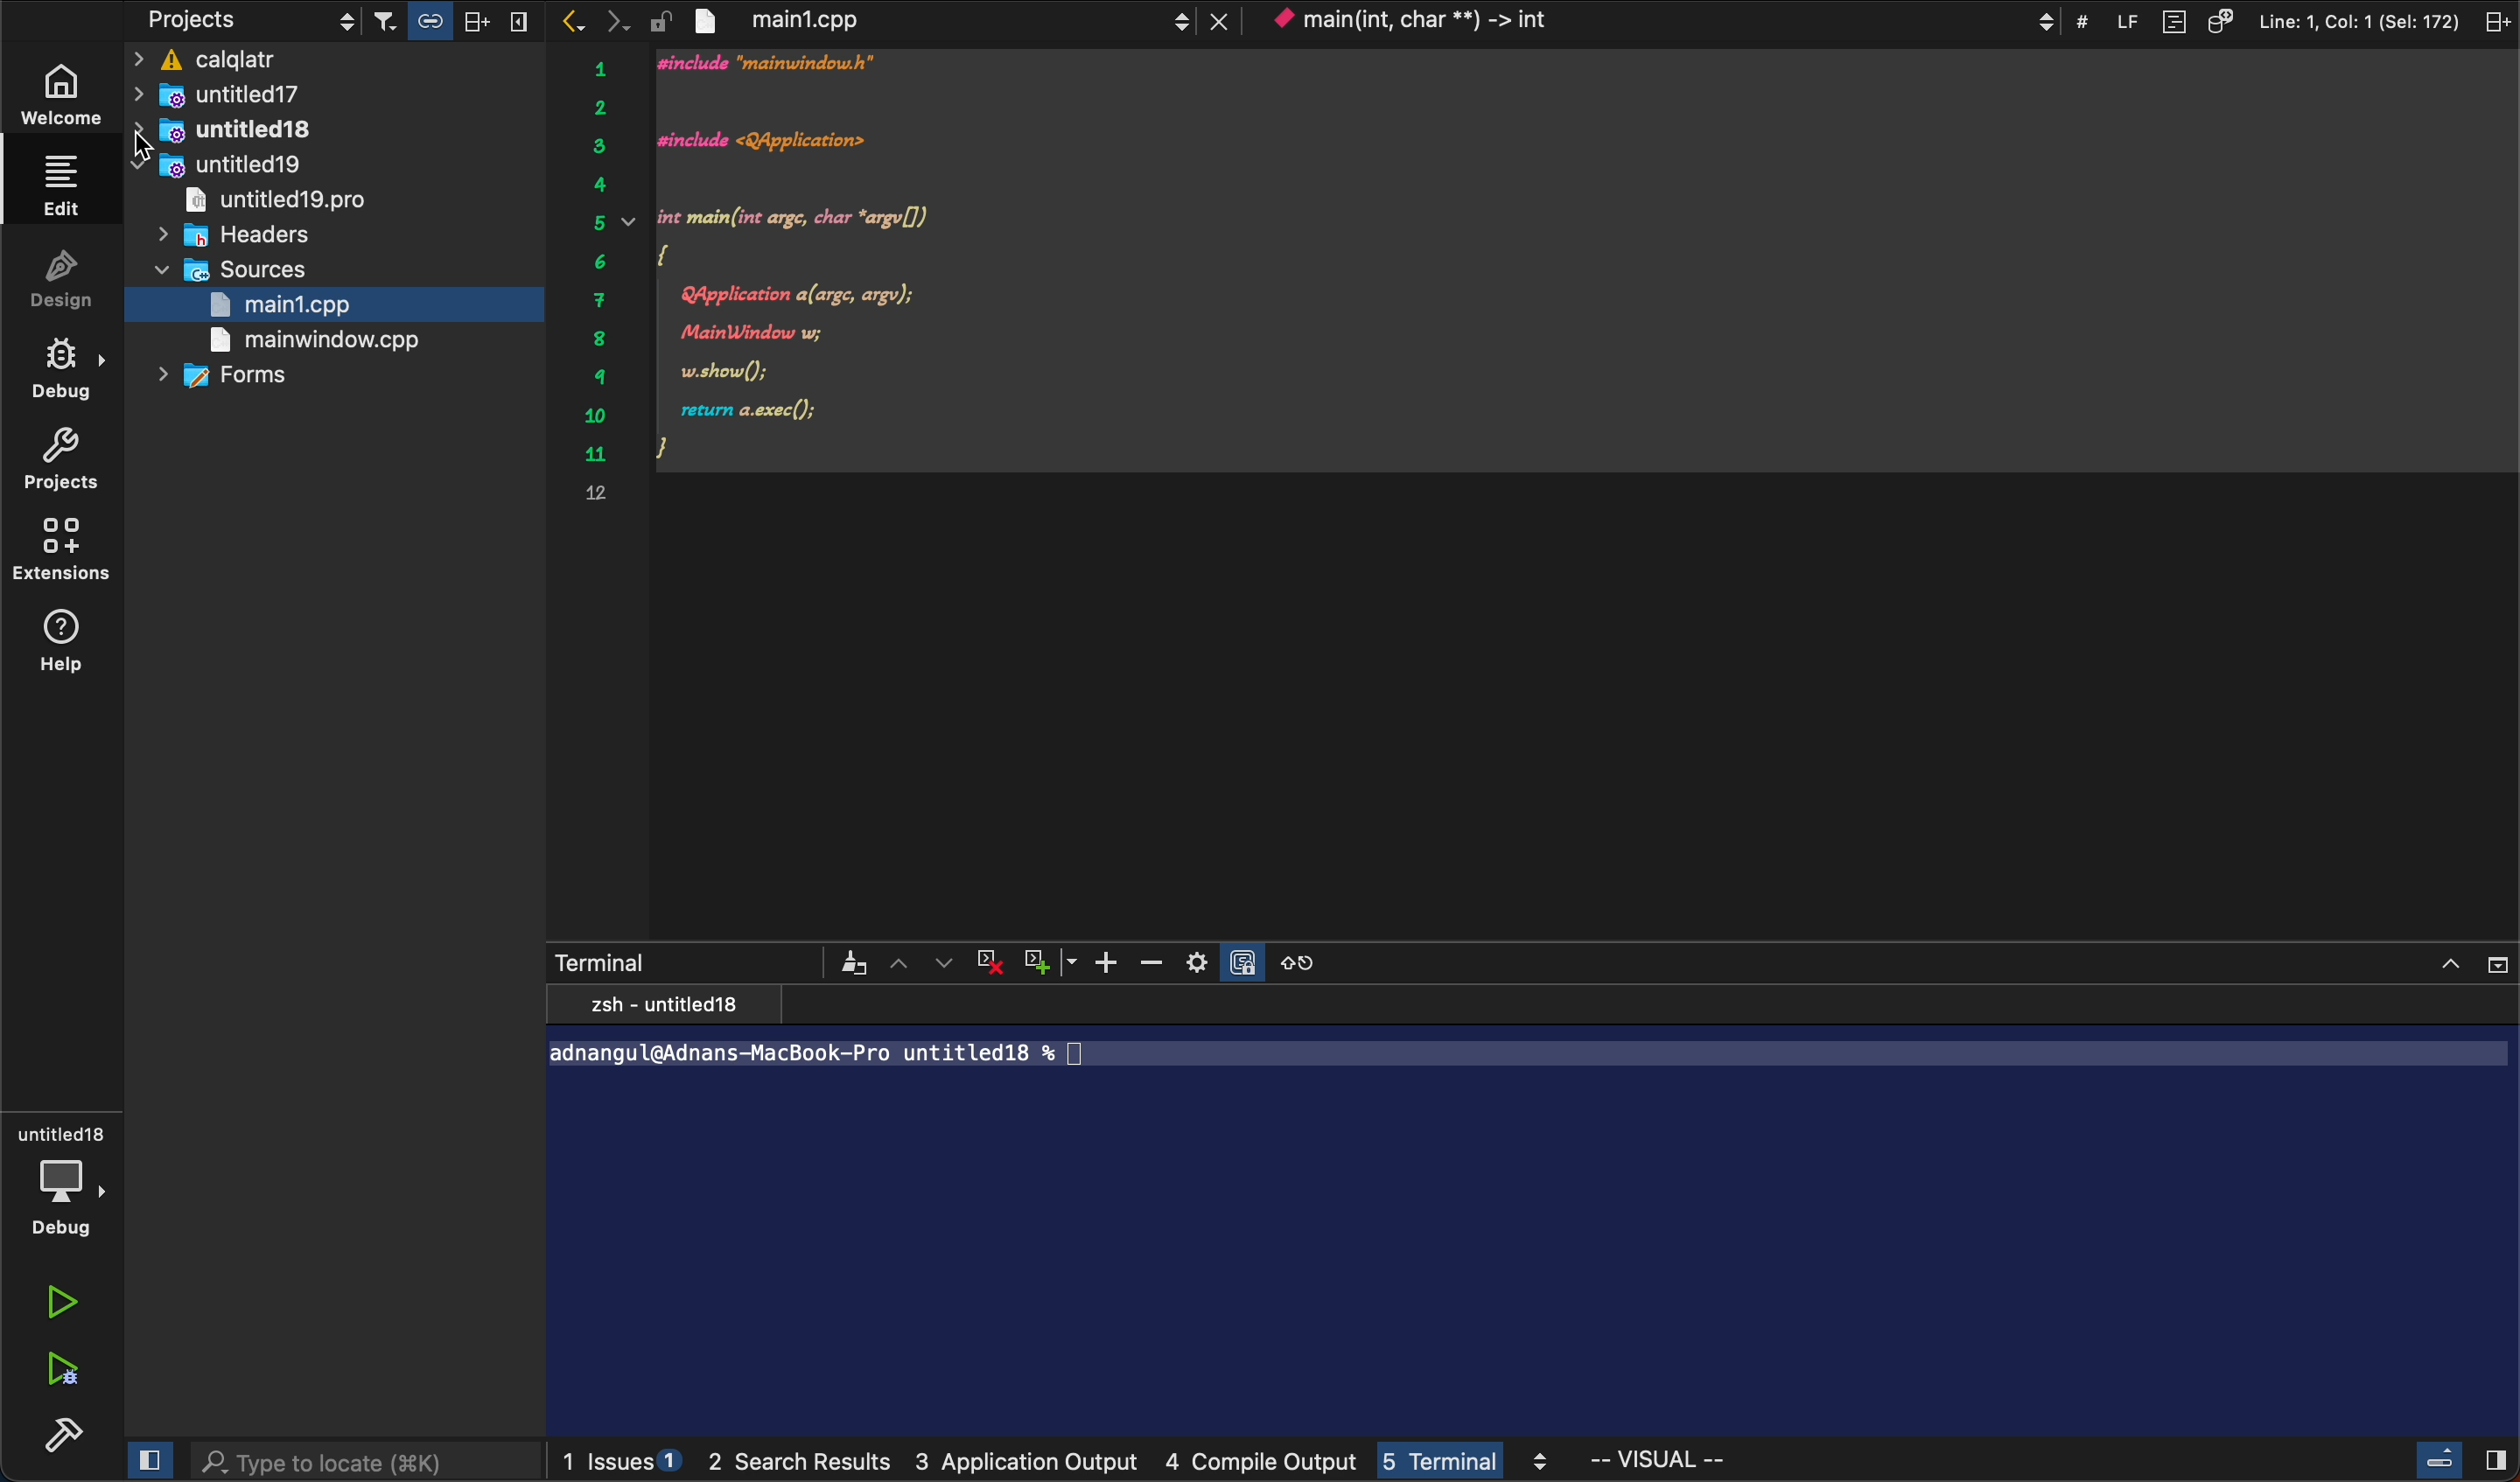 The width and height of the screenshot is (2520, 1482). Describe the element at coordinates (278, 93) in the screenshot. I see `untitled17` at that location.